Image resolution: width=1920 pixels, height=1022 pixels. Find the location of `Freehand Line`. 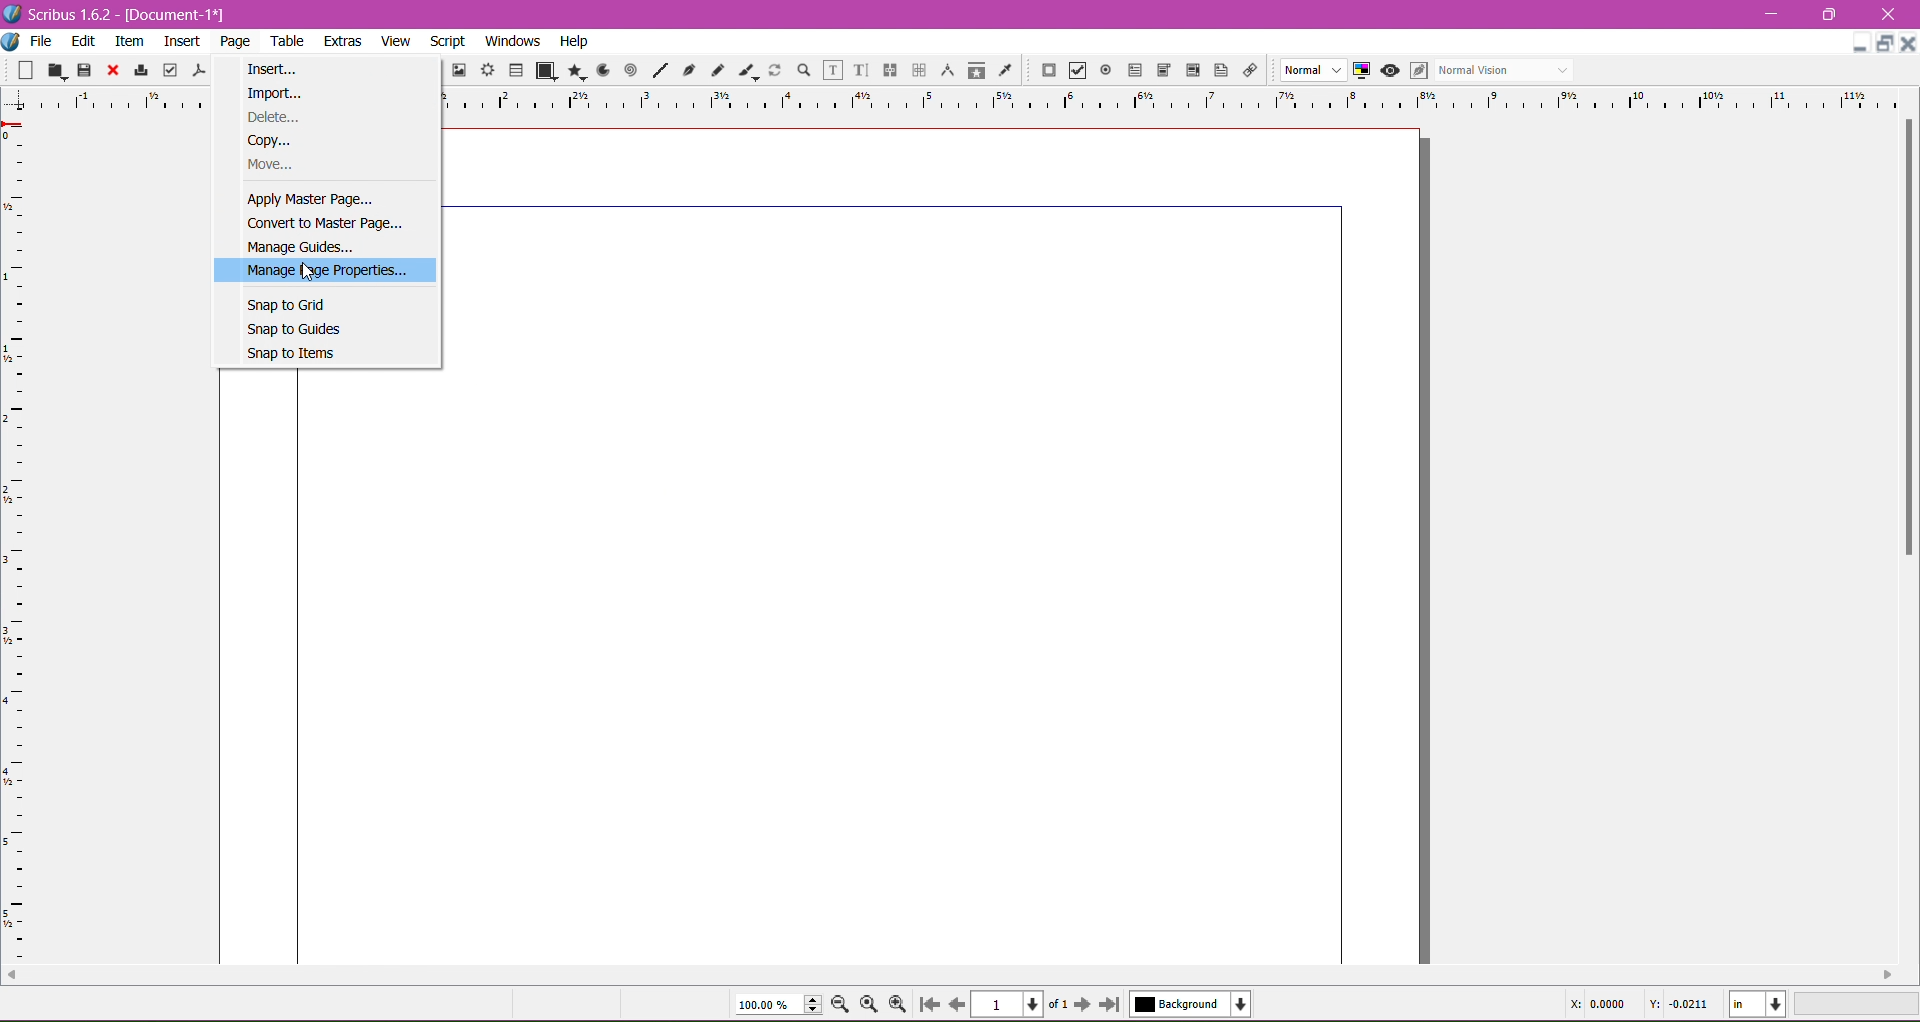

Freehand Line is located at coordinates (717, 70).